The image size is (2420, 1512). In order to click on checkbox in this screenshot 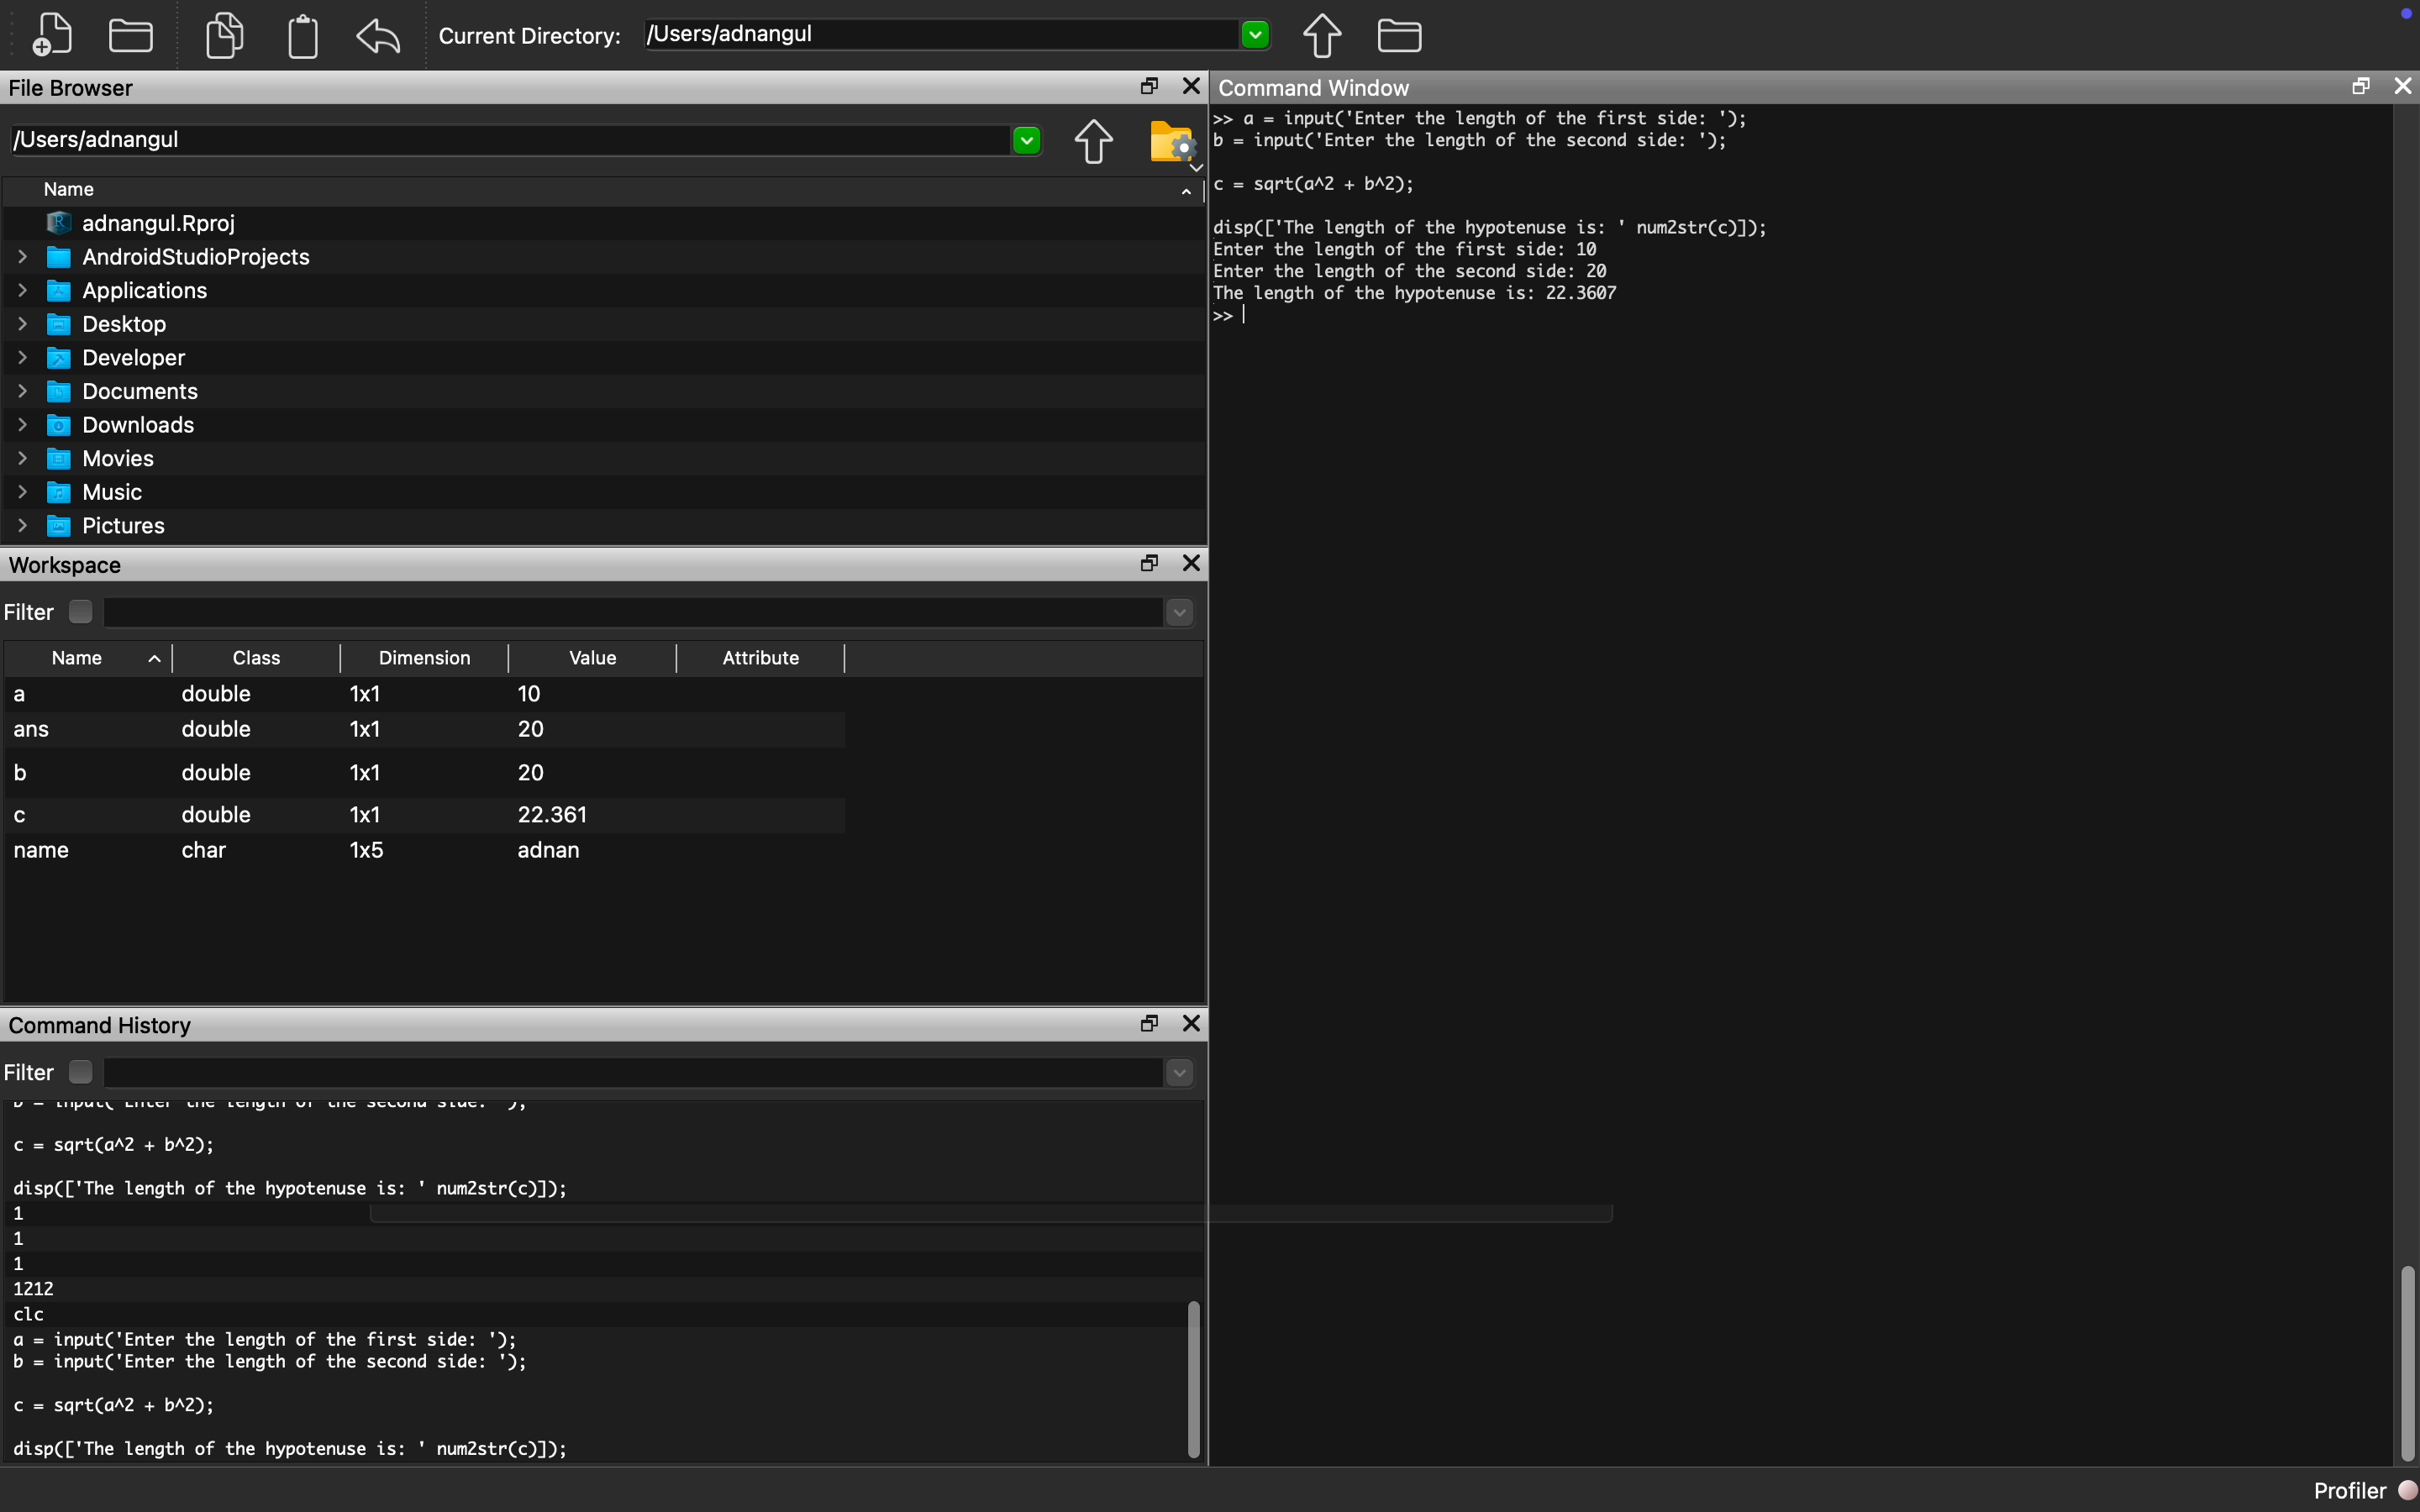, I will do `click(79, 1072)`.